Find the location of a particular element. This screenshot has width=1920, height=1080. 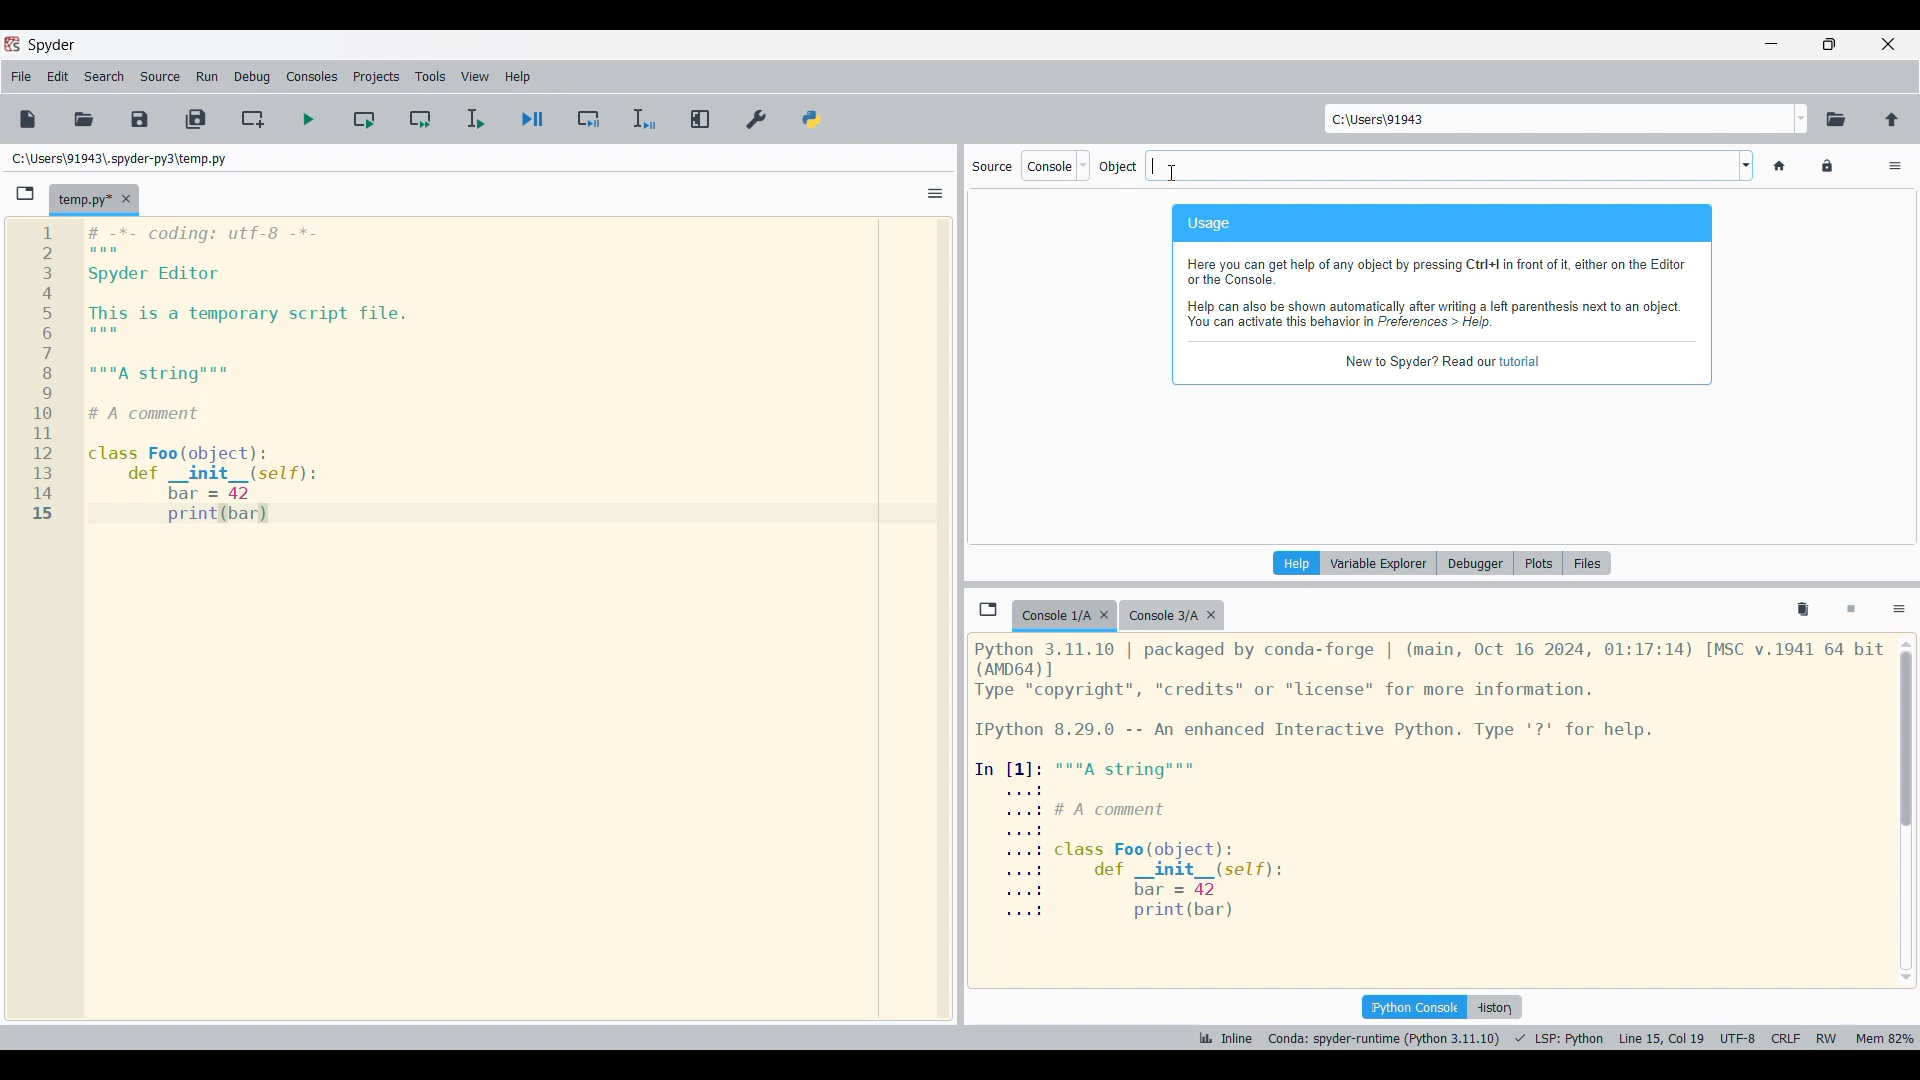

Save file is located at coordinates (139, 120).